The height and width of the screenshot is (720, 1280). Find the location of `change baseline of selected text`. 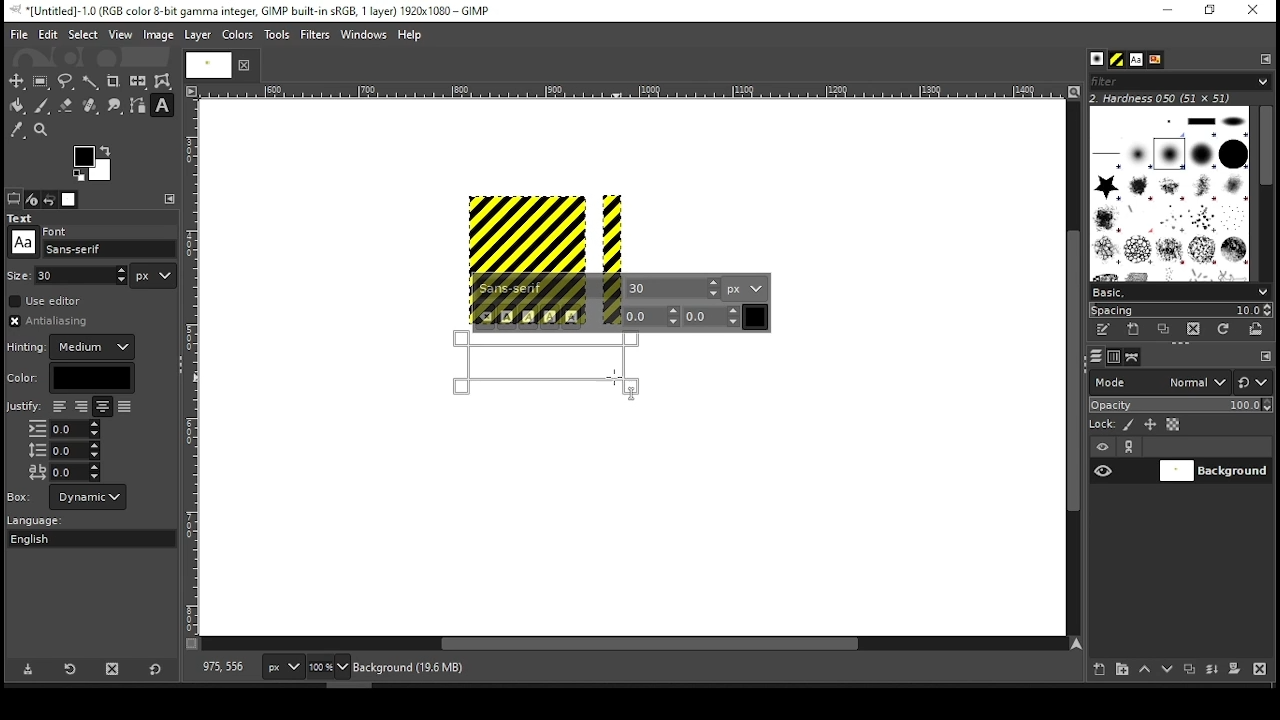

change baseline of selected text is located at coordinates (652, 316).